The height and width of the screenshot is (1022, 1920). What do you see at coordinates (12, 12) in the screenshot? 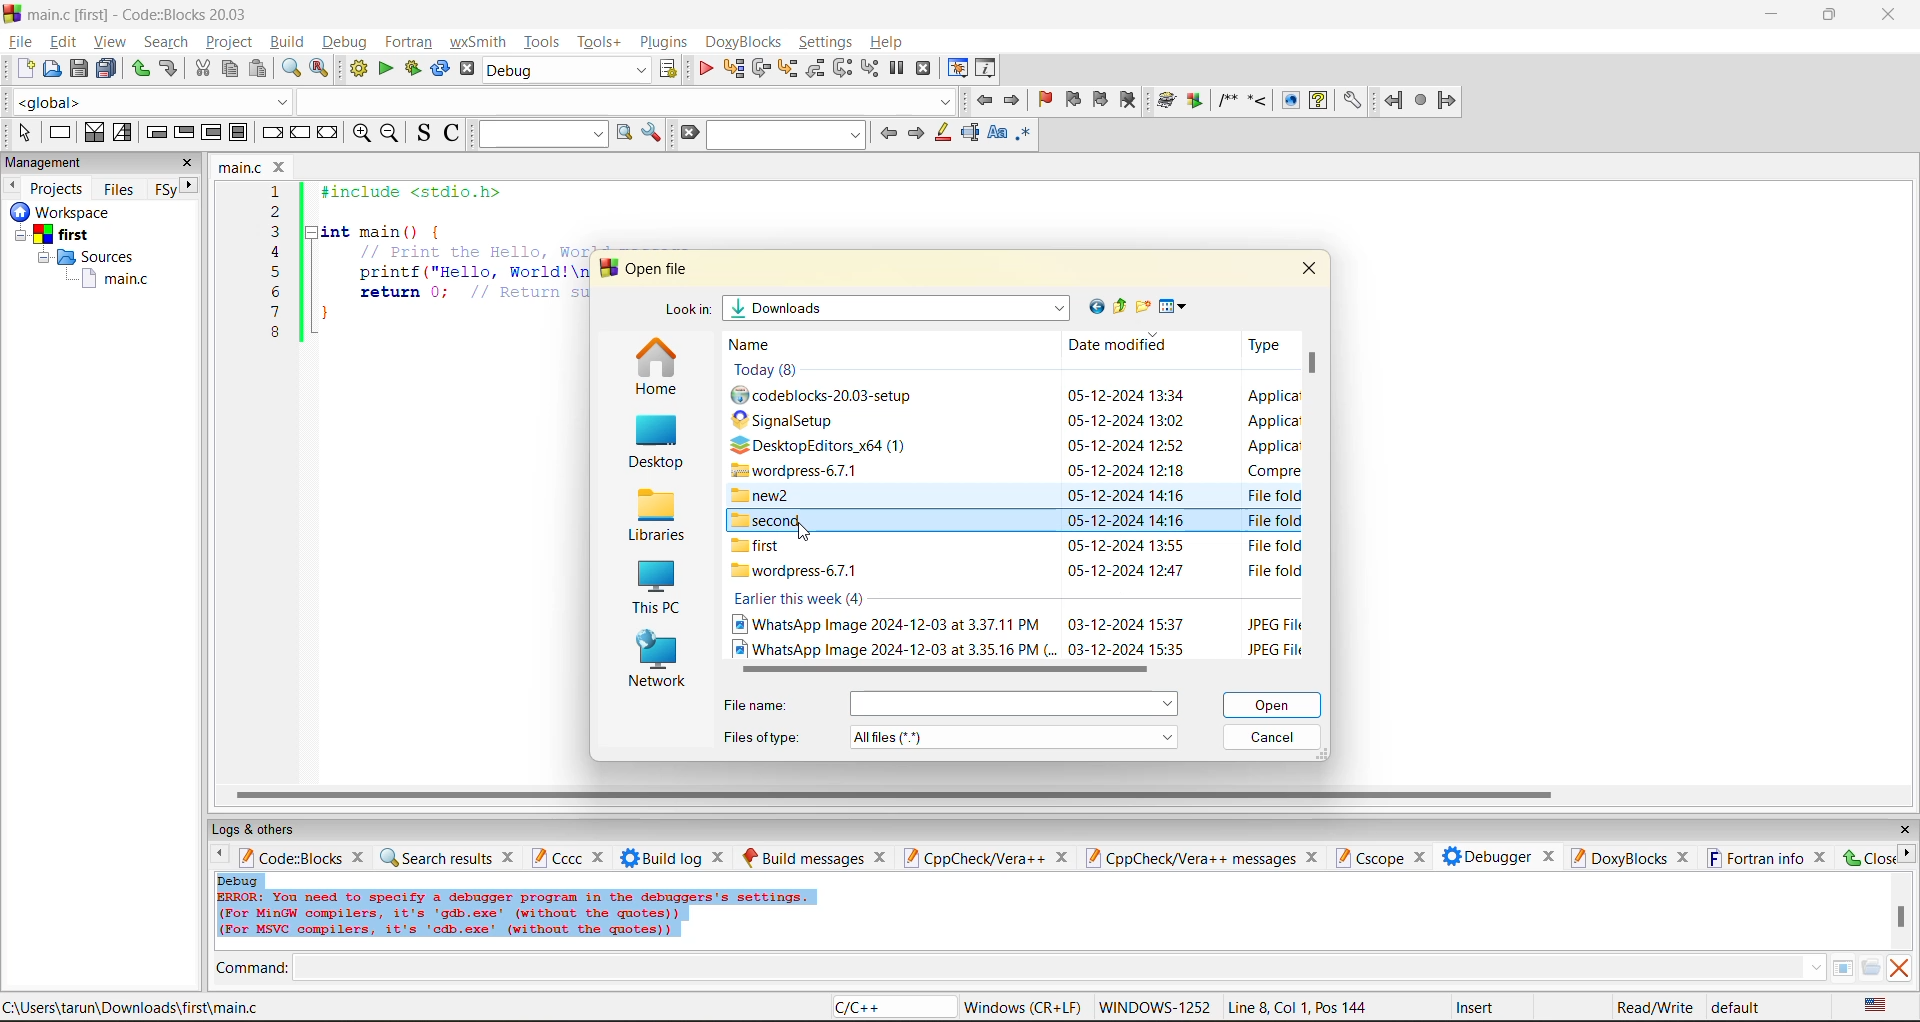
I see `logo` at bounding box center [12, 12].